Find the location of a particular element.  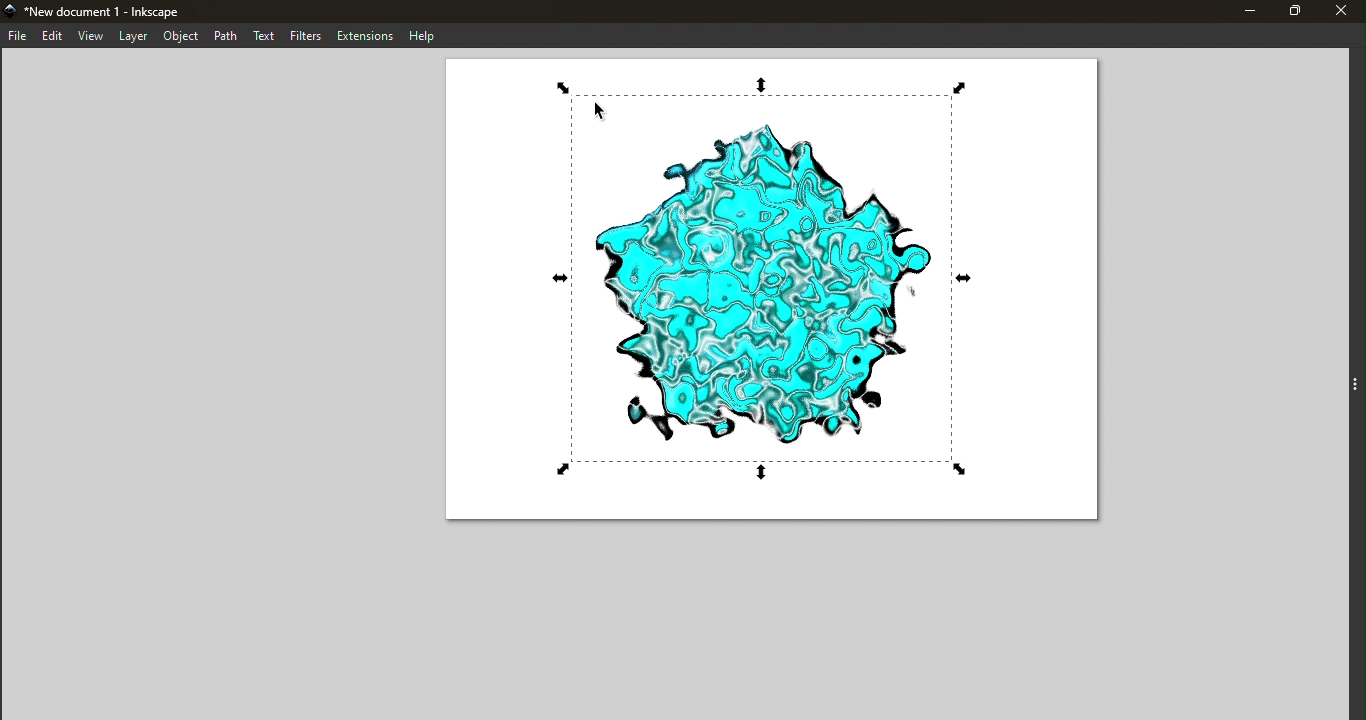

Layer is located at coordinates (133, 37).